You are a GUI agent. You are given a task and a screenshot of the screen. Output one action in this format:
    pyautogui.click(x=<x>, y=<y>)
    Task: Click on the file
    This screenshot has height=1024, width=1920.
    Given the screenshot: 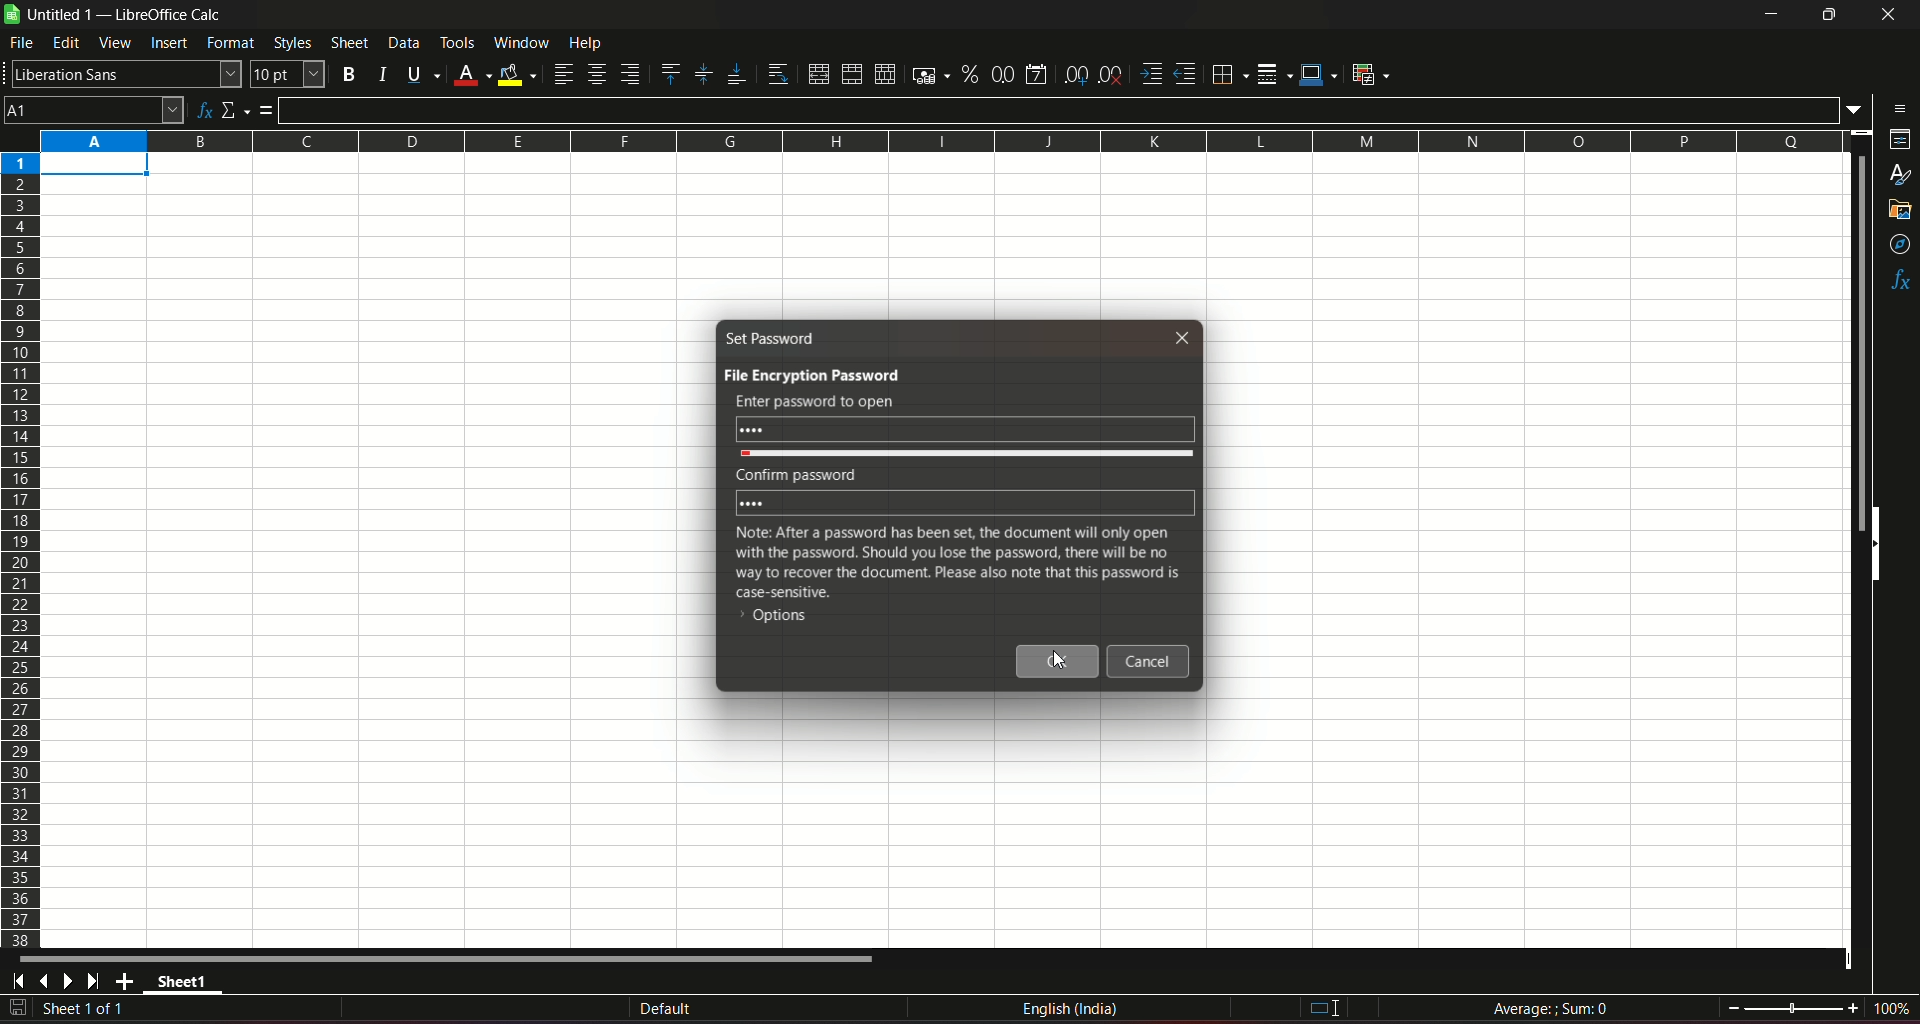 What is the action you would take?
    pyautogui.click(x=23, y=46)
    